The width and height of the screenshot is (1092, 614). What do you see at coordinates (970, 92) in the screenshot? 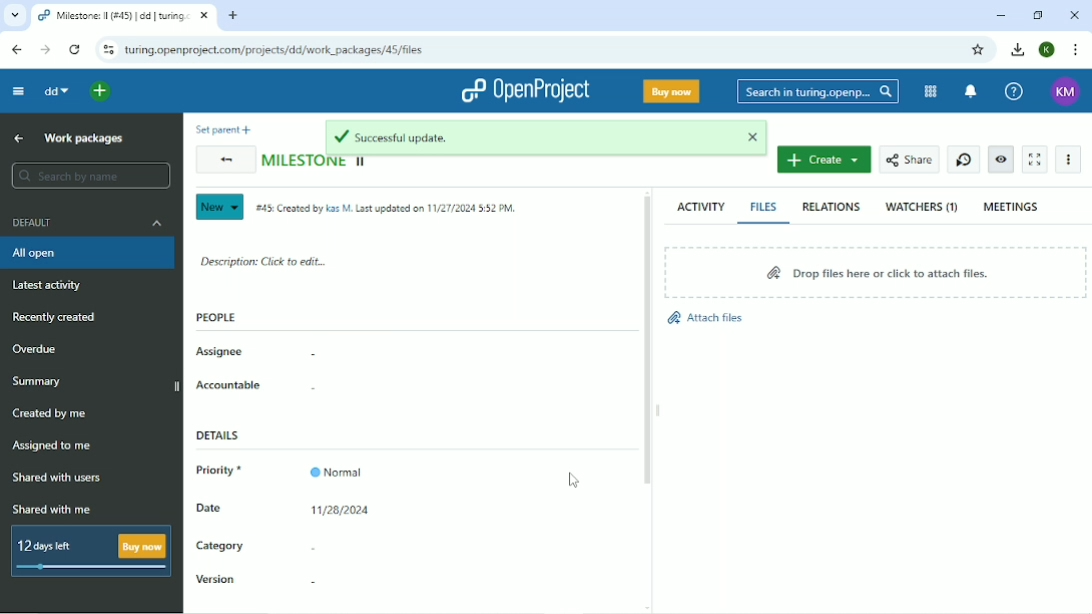
I see `To notification center` at bounding box center [970, 92].